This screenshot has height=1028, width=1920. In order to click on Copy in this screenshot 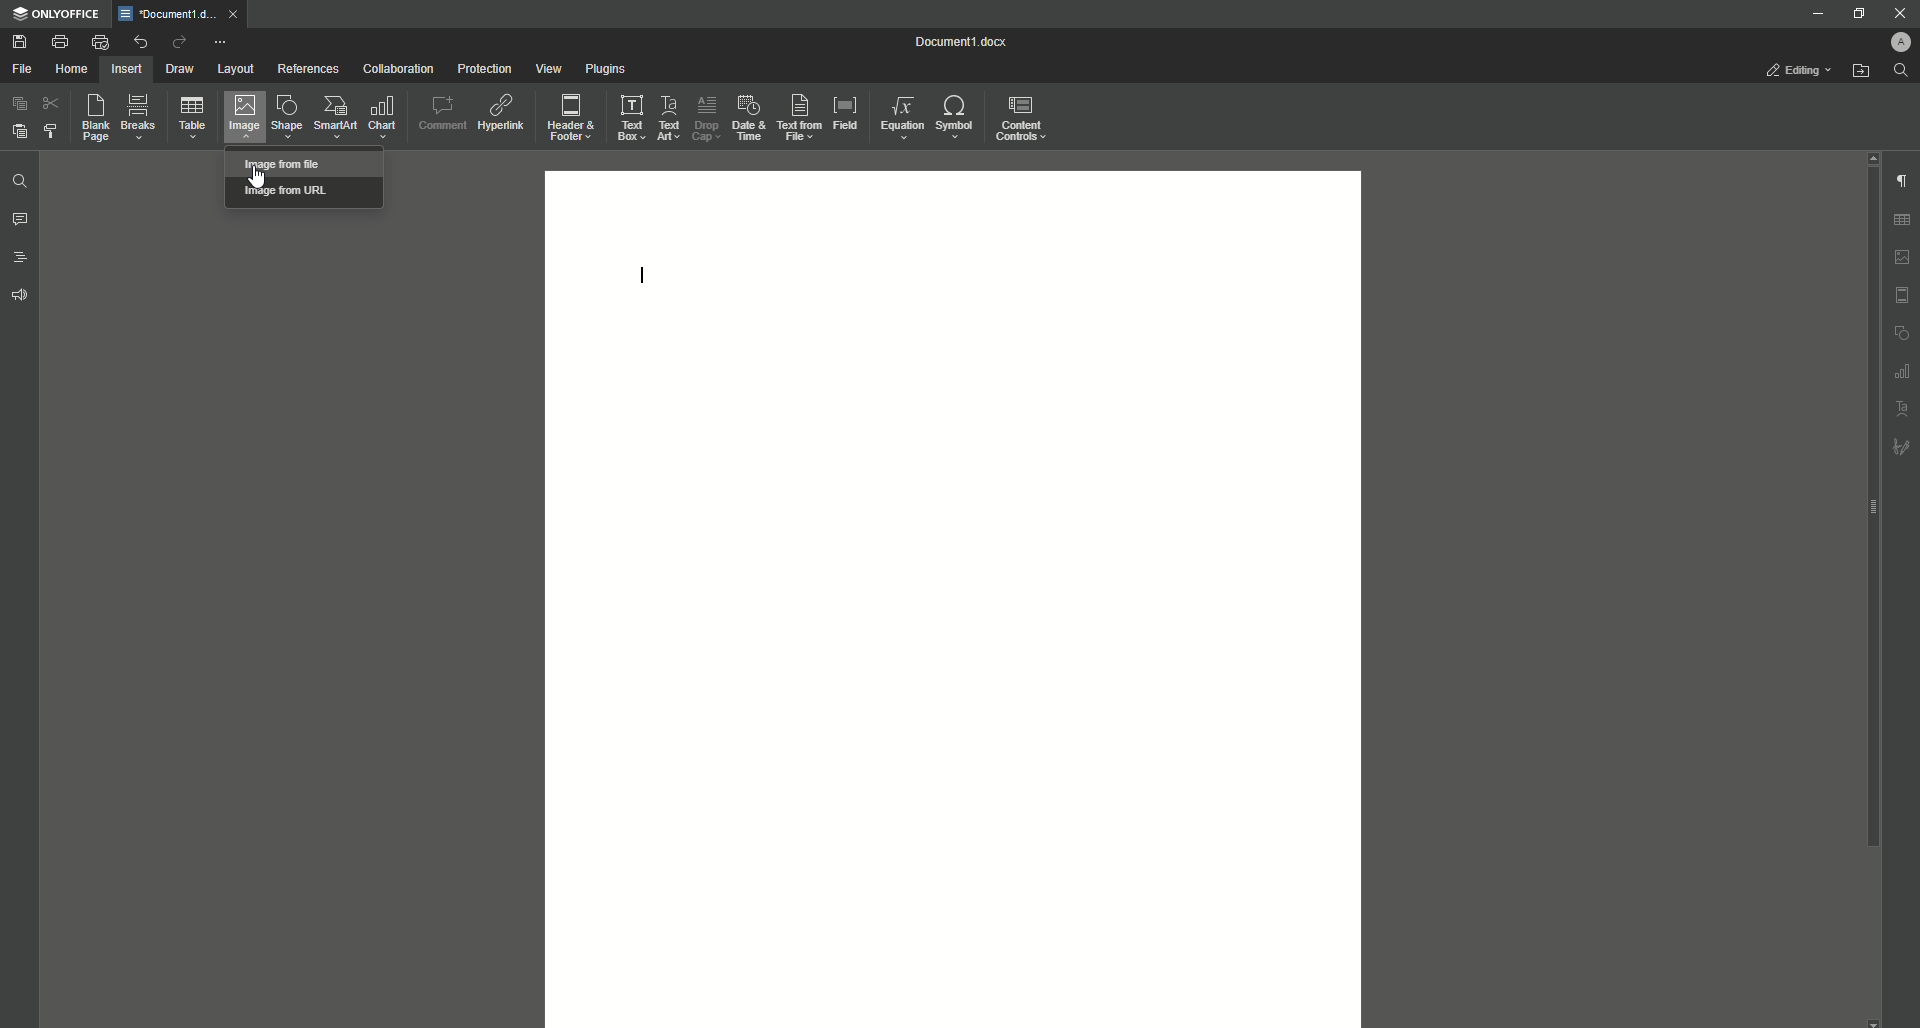, I will do `click(21, 102)`.